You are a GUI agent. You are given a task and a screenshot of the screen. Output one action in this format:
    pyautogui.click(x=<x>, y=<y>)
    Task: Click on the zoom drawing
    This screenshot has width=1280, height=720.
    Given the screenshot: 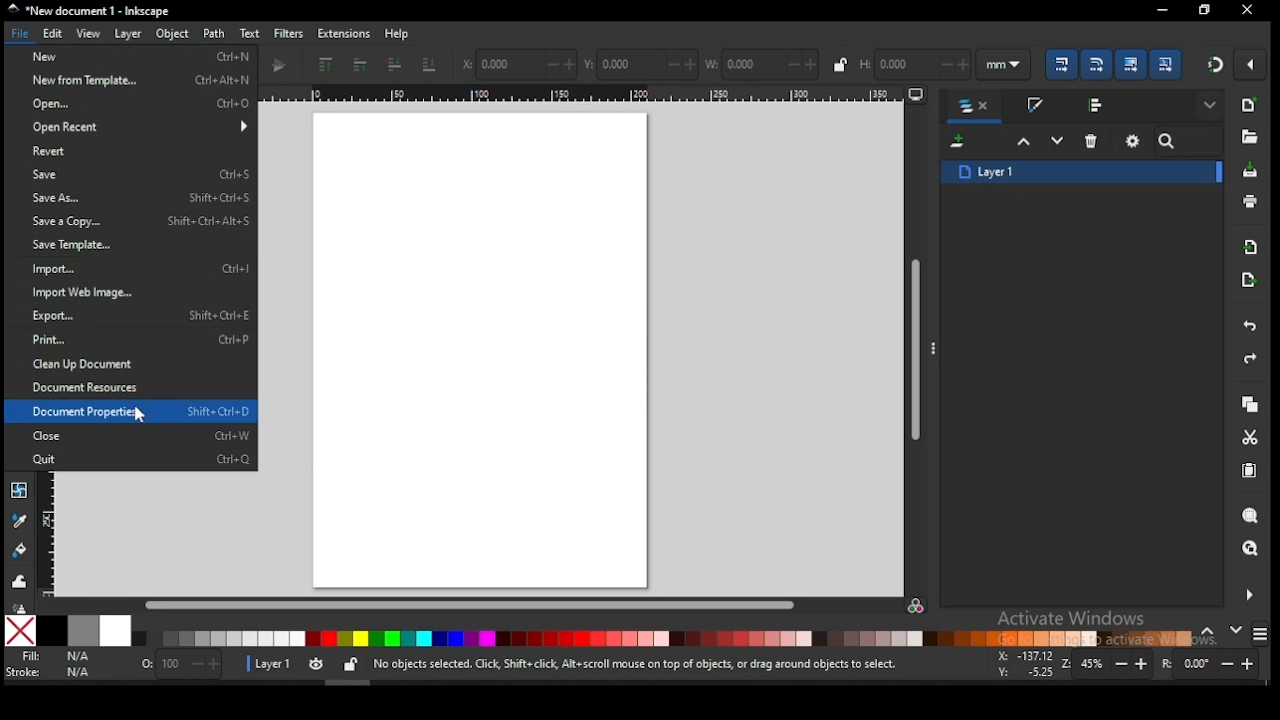 What is the action you would take?
    pyautogui.click(x=1251, y=550)
    